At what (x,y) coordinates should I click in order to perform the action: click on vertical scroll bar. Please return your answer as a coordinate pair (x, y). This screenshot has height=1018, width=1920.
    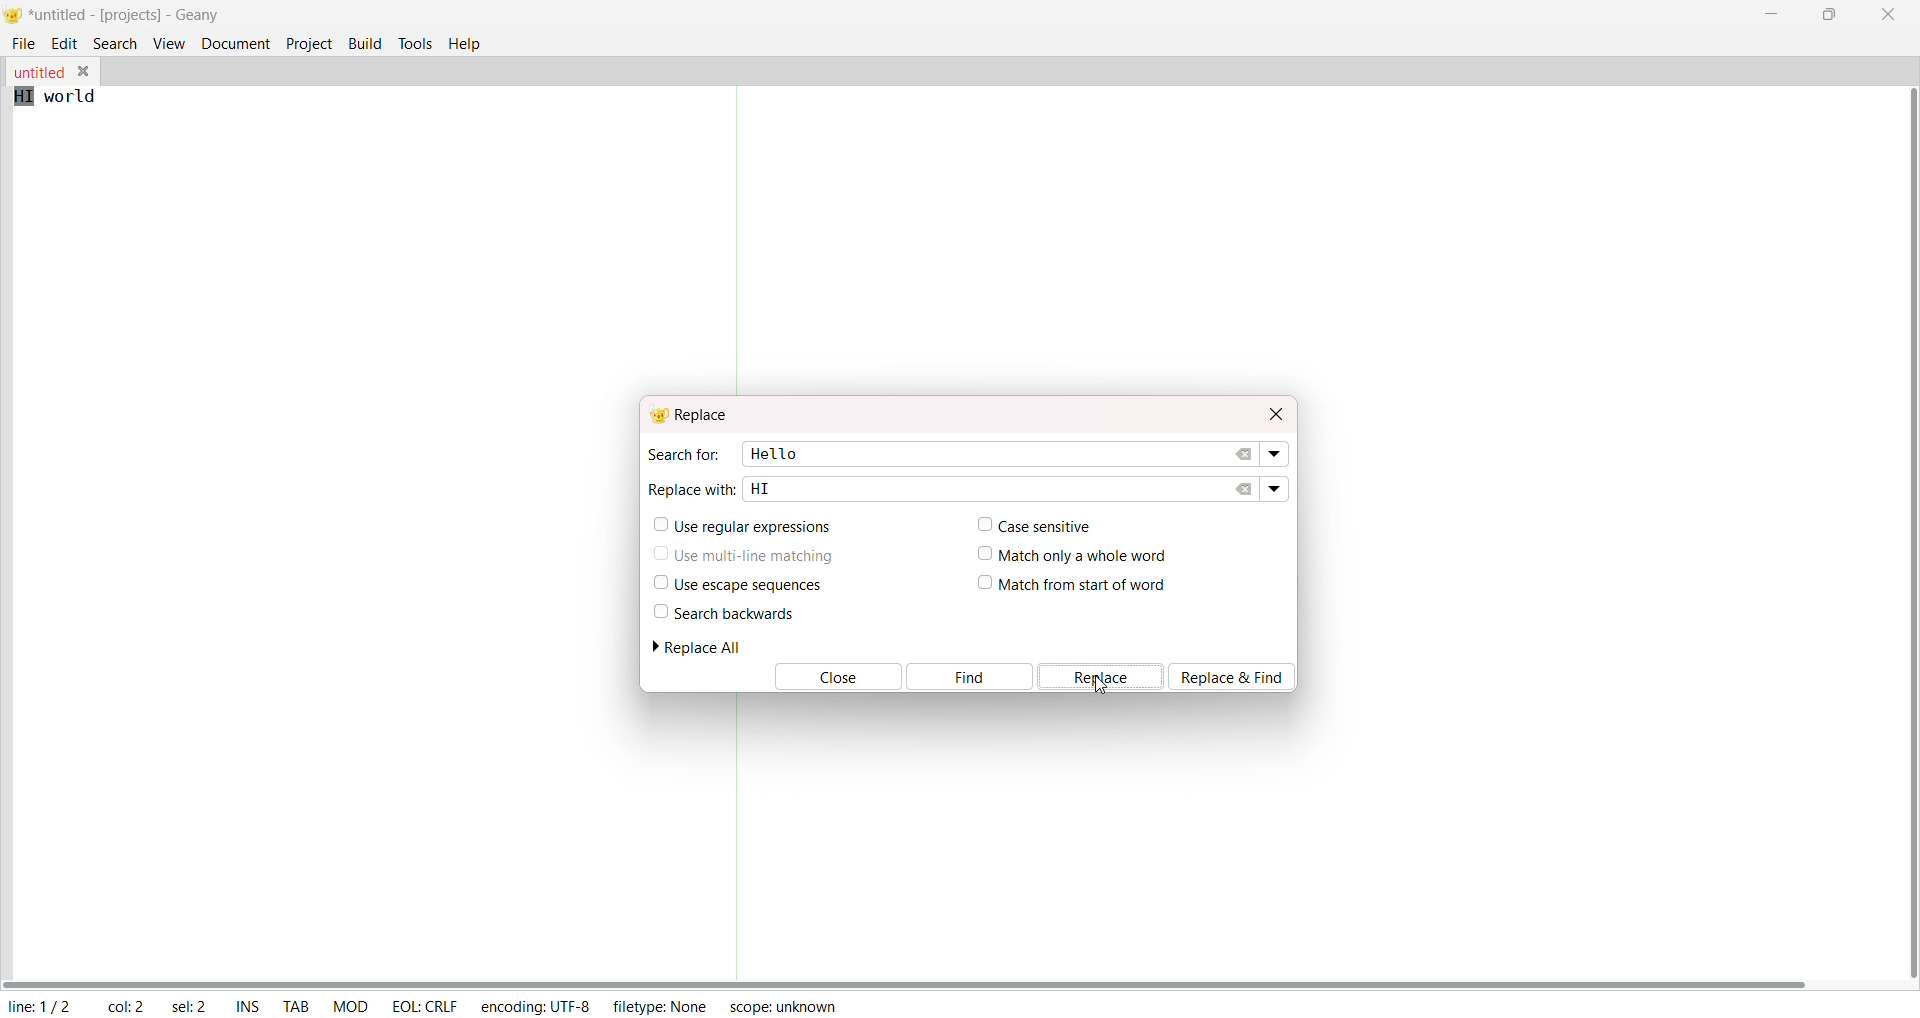
    Looking at the image, I should click on (1906, 533).